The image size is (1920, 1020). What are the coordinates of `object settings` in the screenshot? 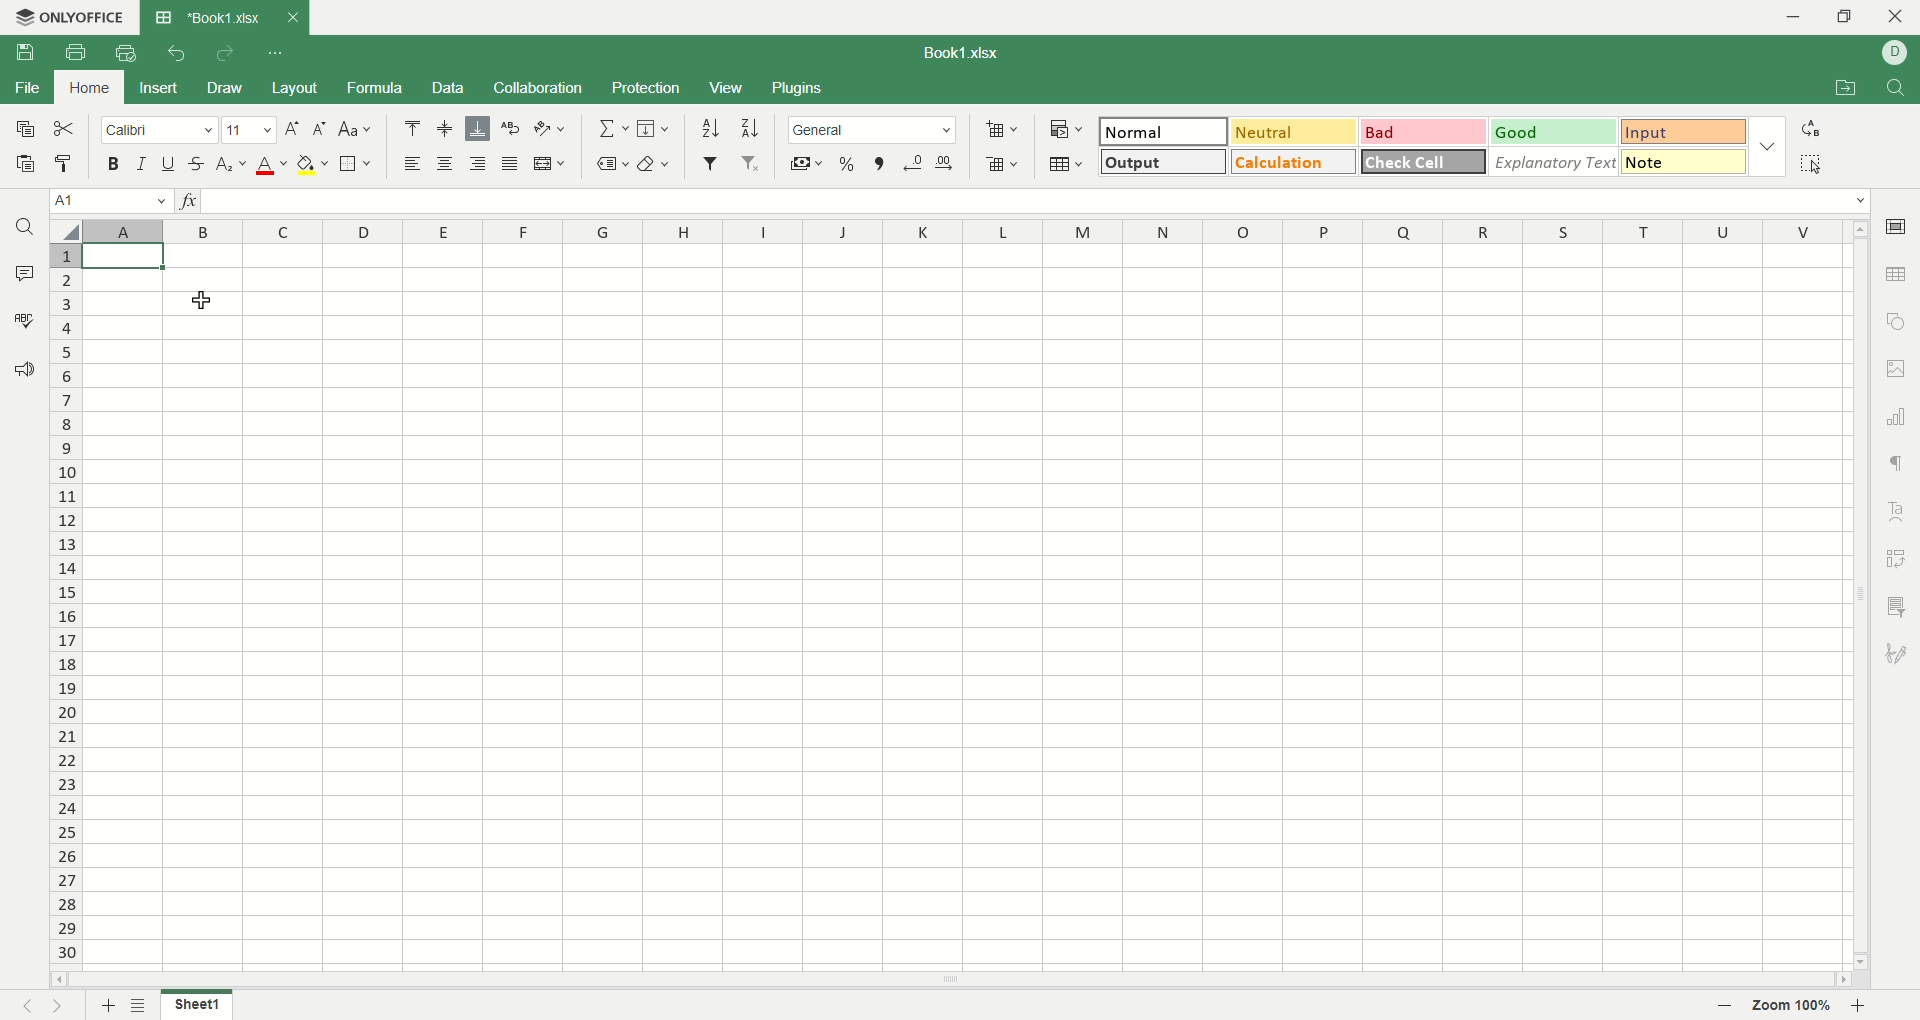 It's located at (1895, 320).